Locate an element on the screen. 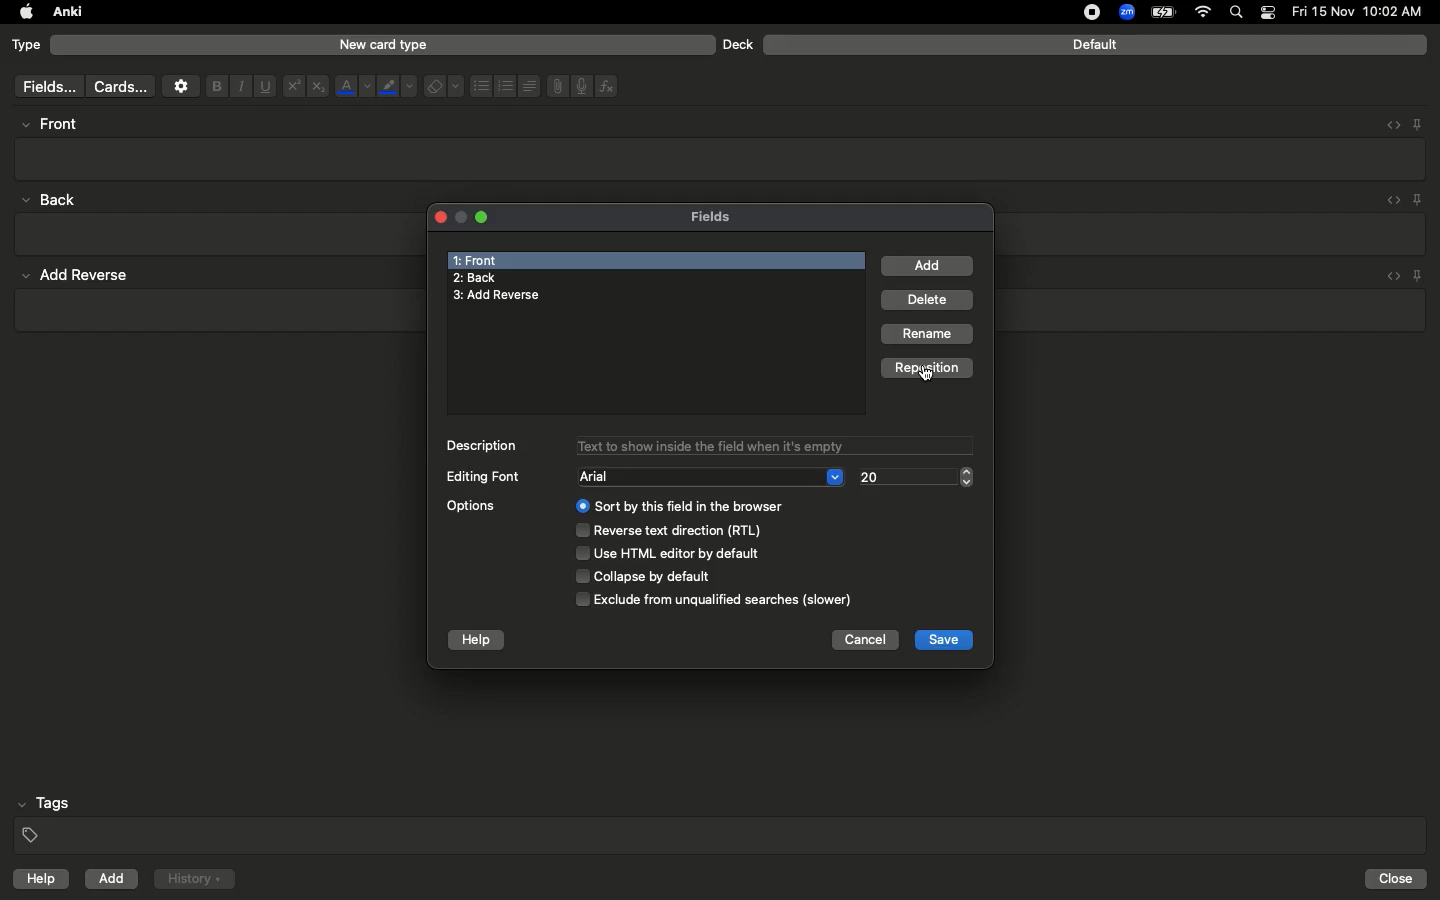 This screenshot has height=900, width=1440. help is located at coordinates (37, 881).